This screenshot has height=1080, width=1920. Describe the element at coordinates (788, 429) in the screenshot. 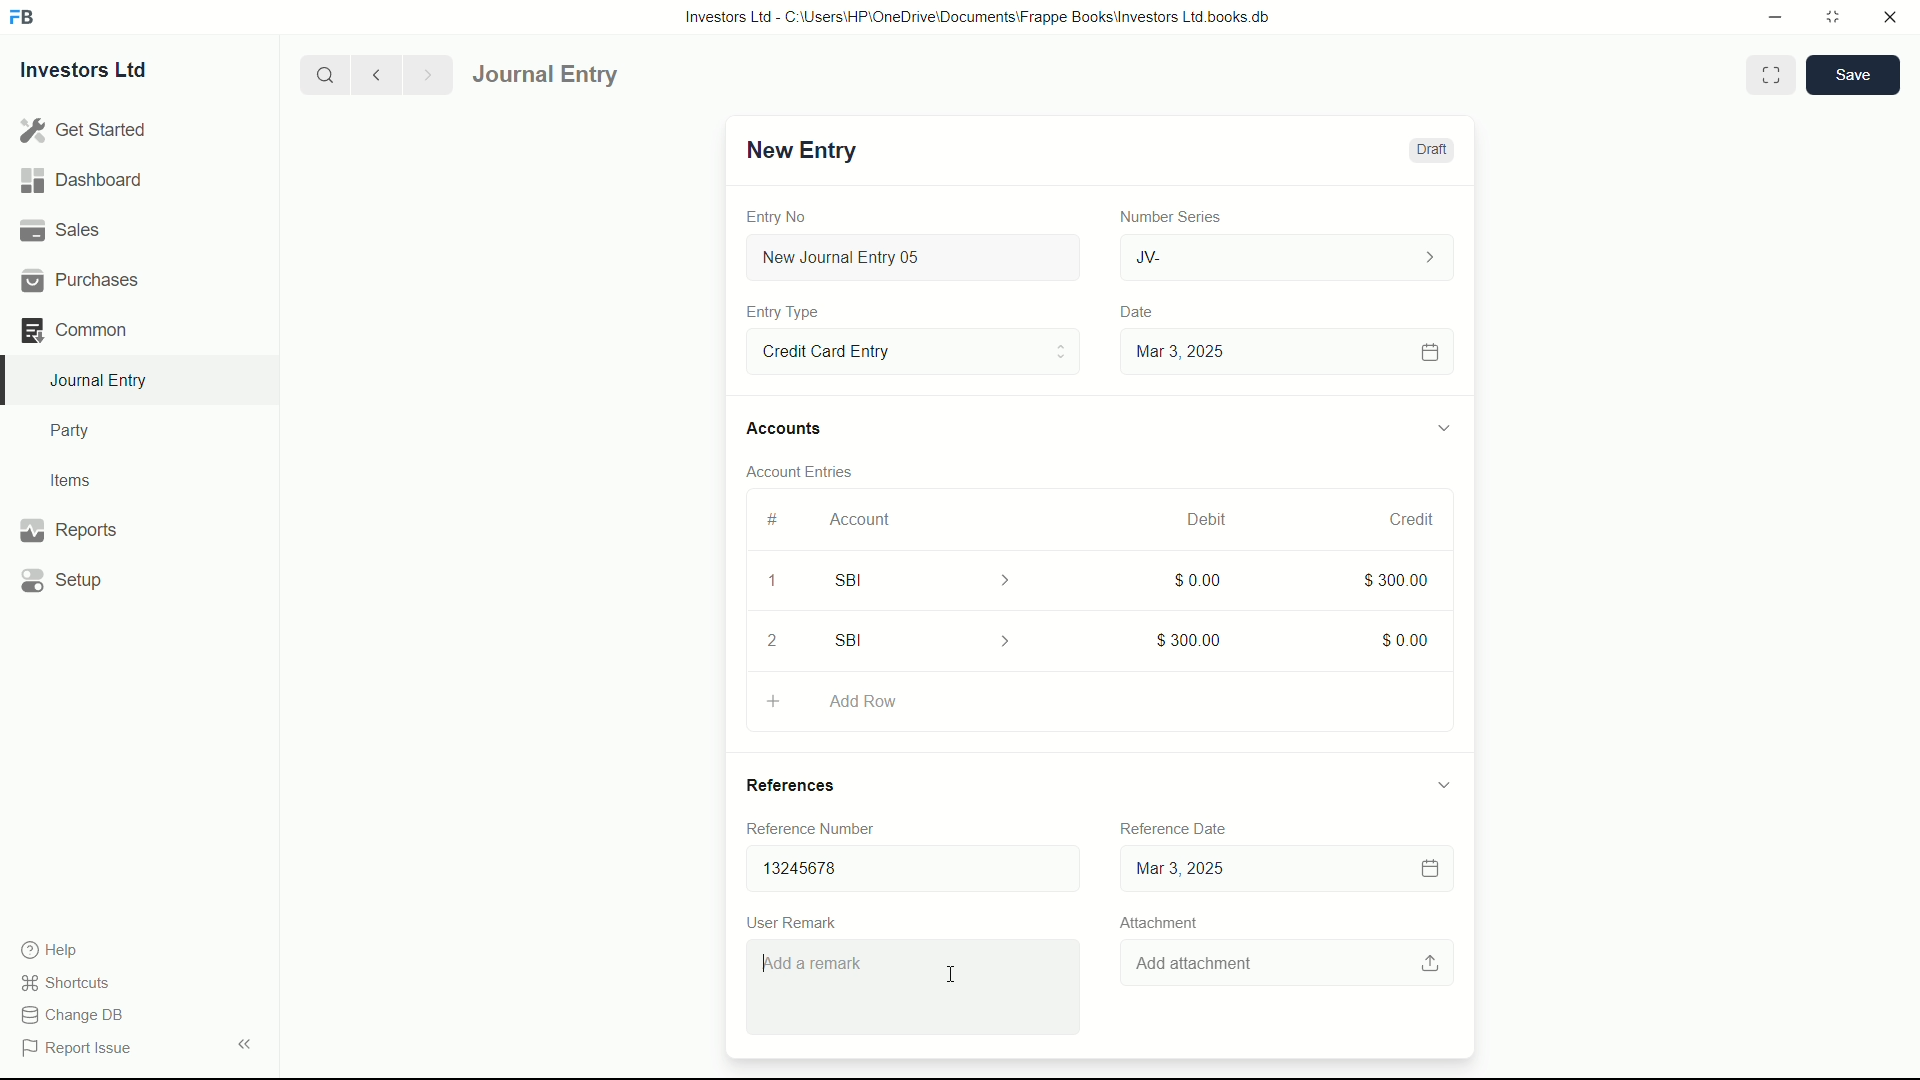

I see `Accounts` at that location.